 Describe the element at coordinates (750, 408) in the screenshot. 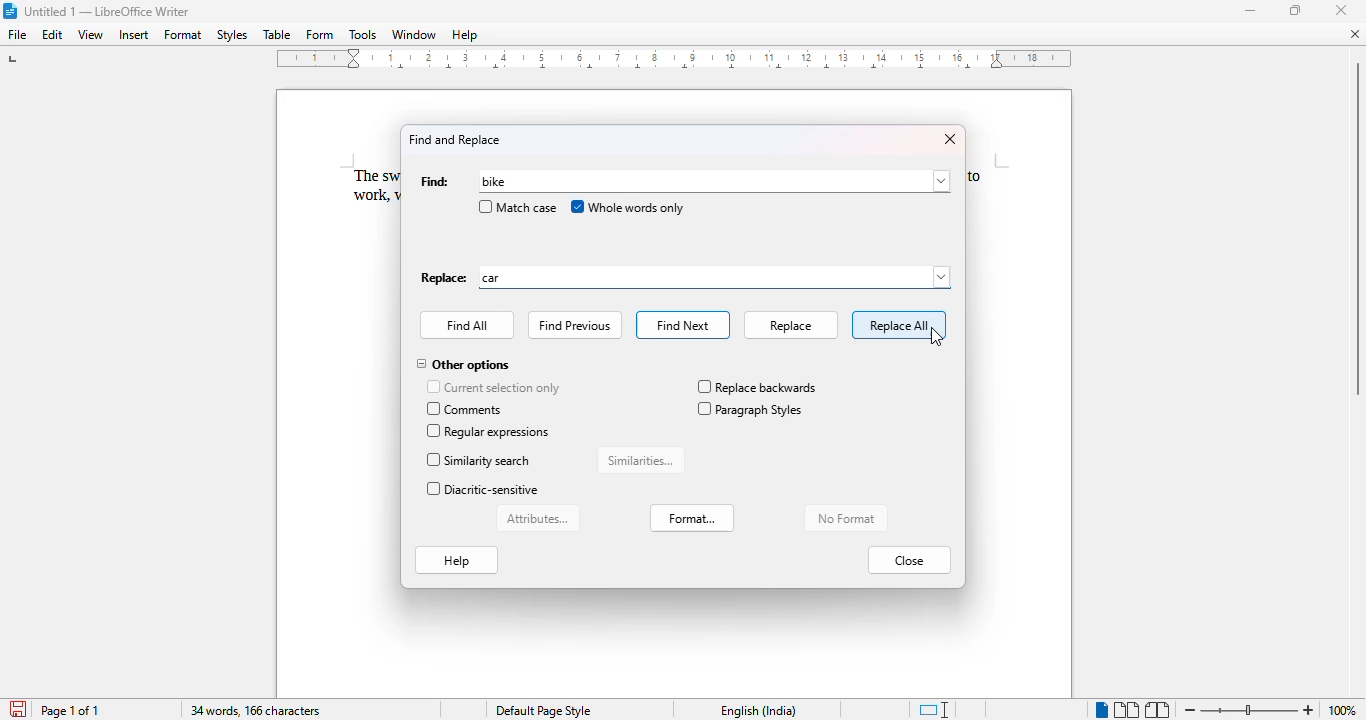

I see `paragraph styles` at that location.